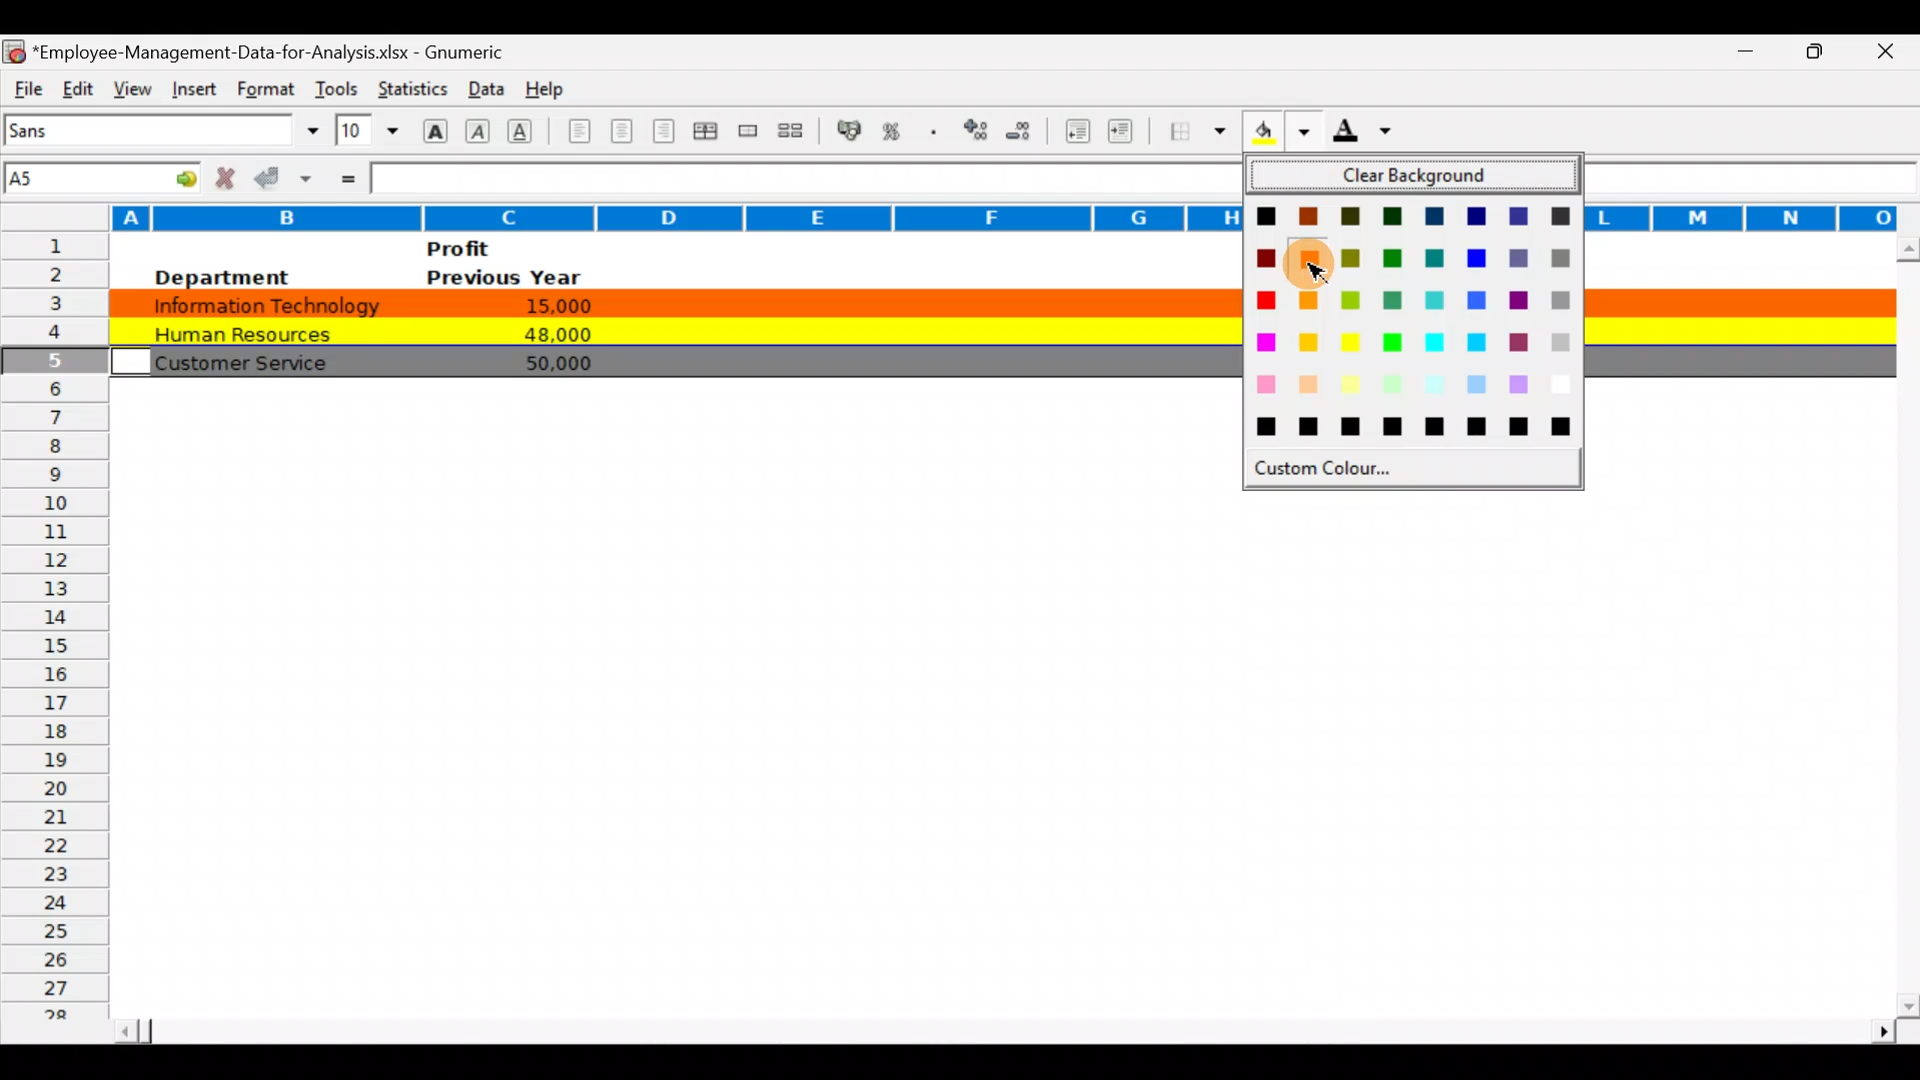 Image resolution: width=1920 pixels, height=1080 pixels. What do you see at coordinates (367, 130) in the screenshot?
I see `Font size` at bounding box center [367, 130].